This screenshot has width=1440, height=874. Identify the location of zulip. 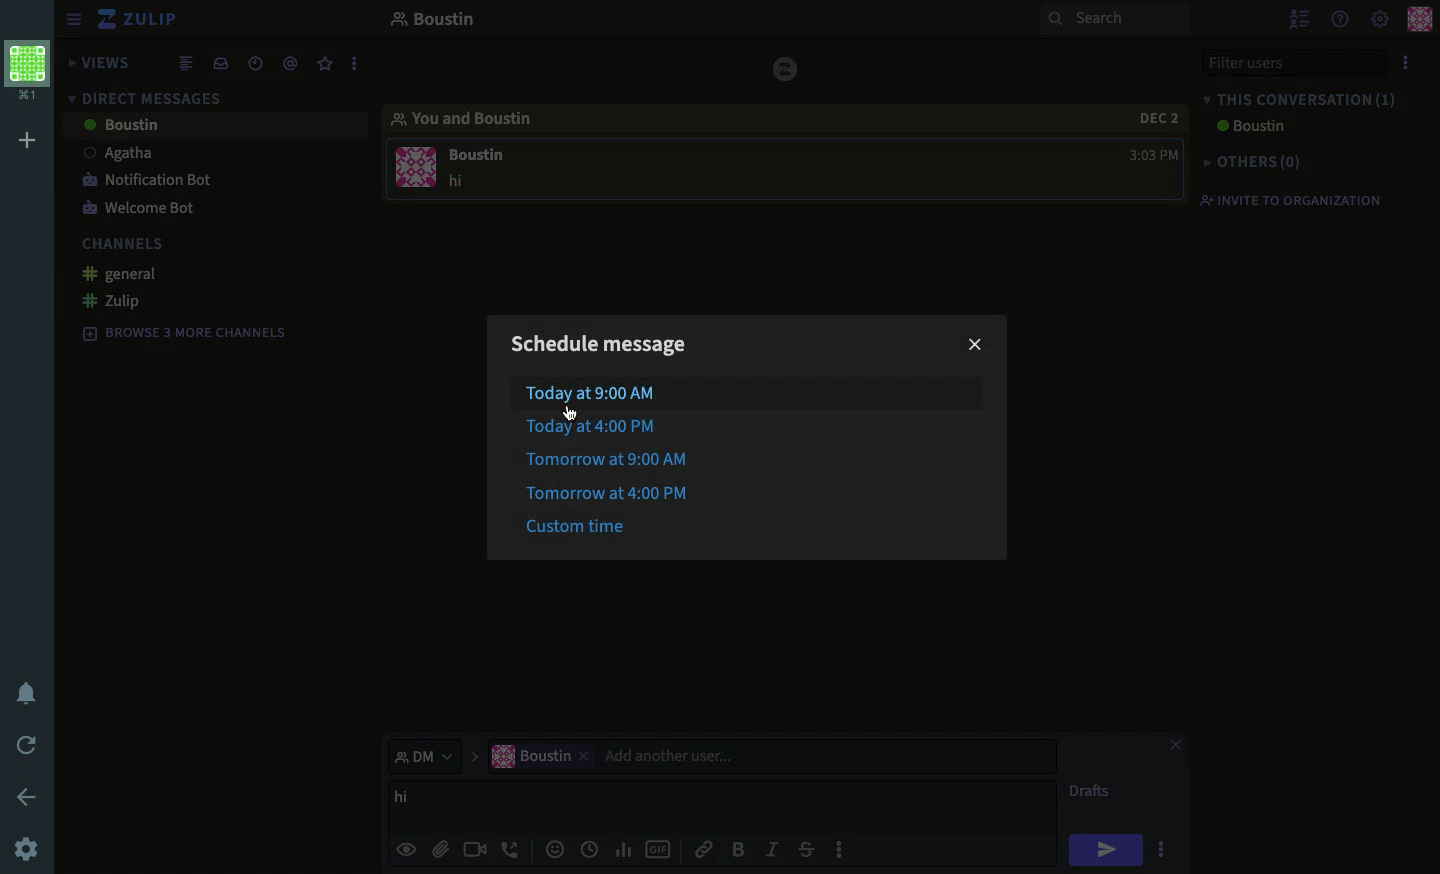
(117, 300).